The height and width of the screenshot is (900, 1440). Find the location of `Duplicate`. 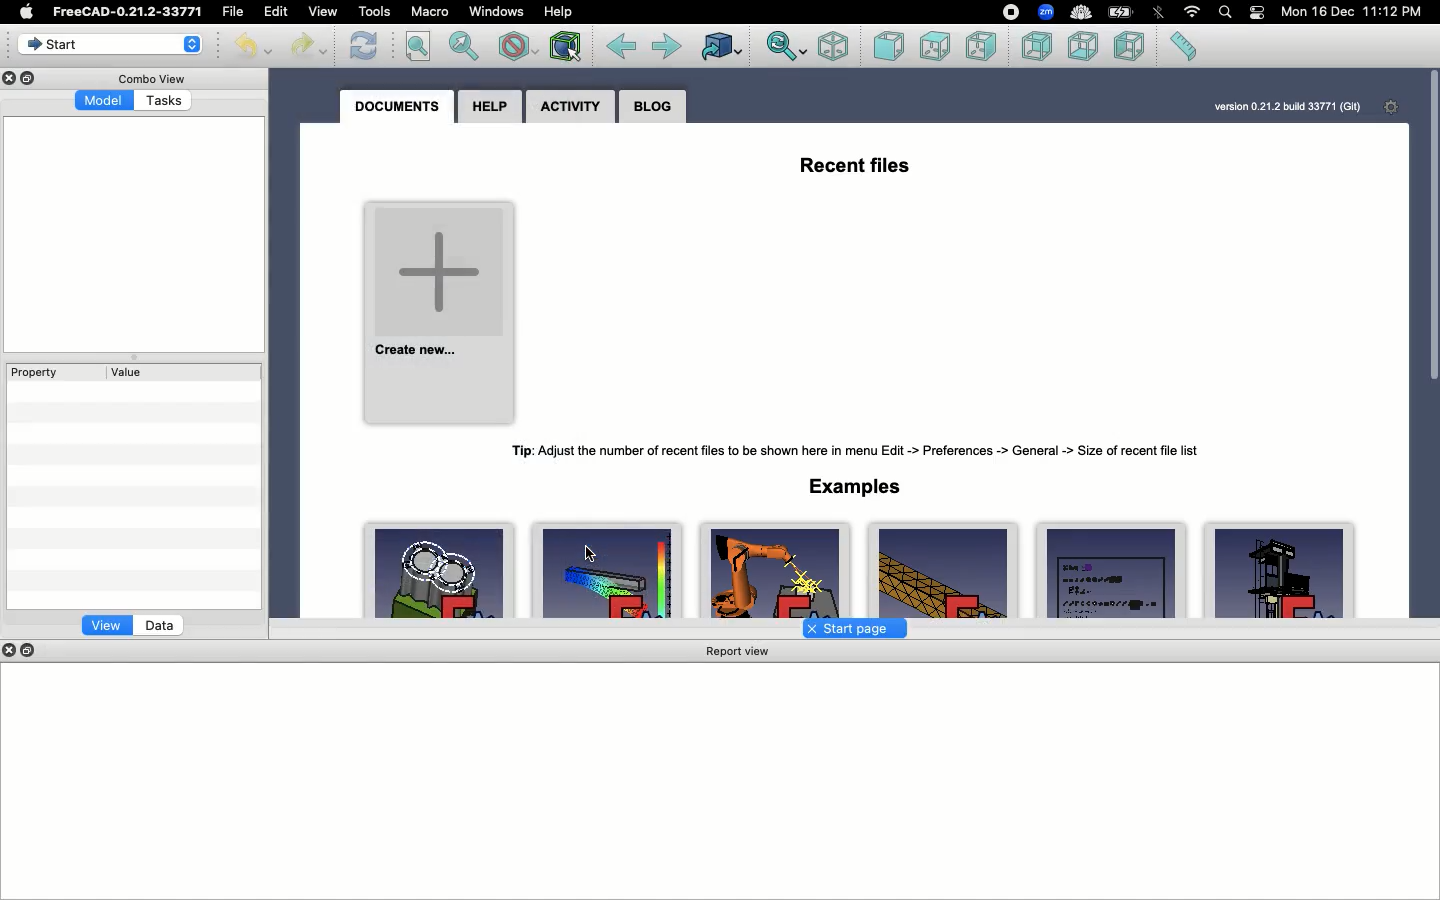

Duplicate is located at coordinates (31, 651).